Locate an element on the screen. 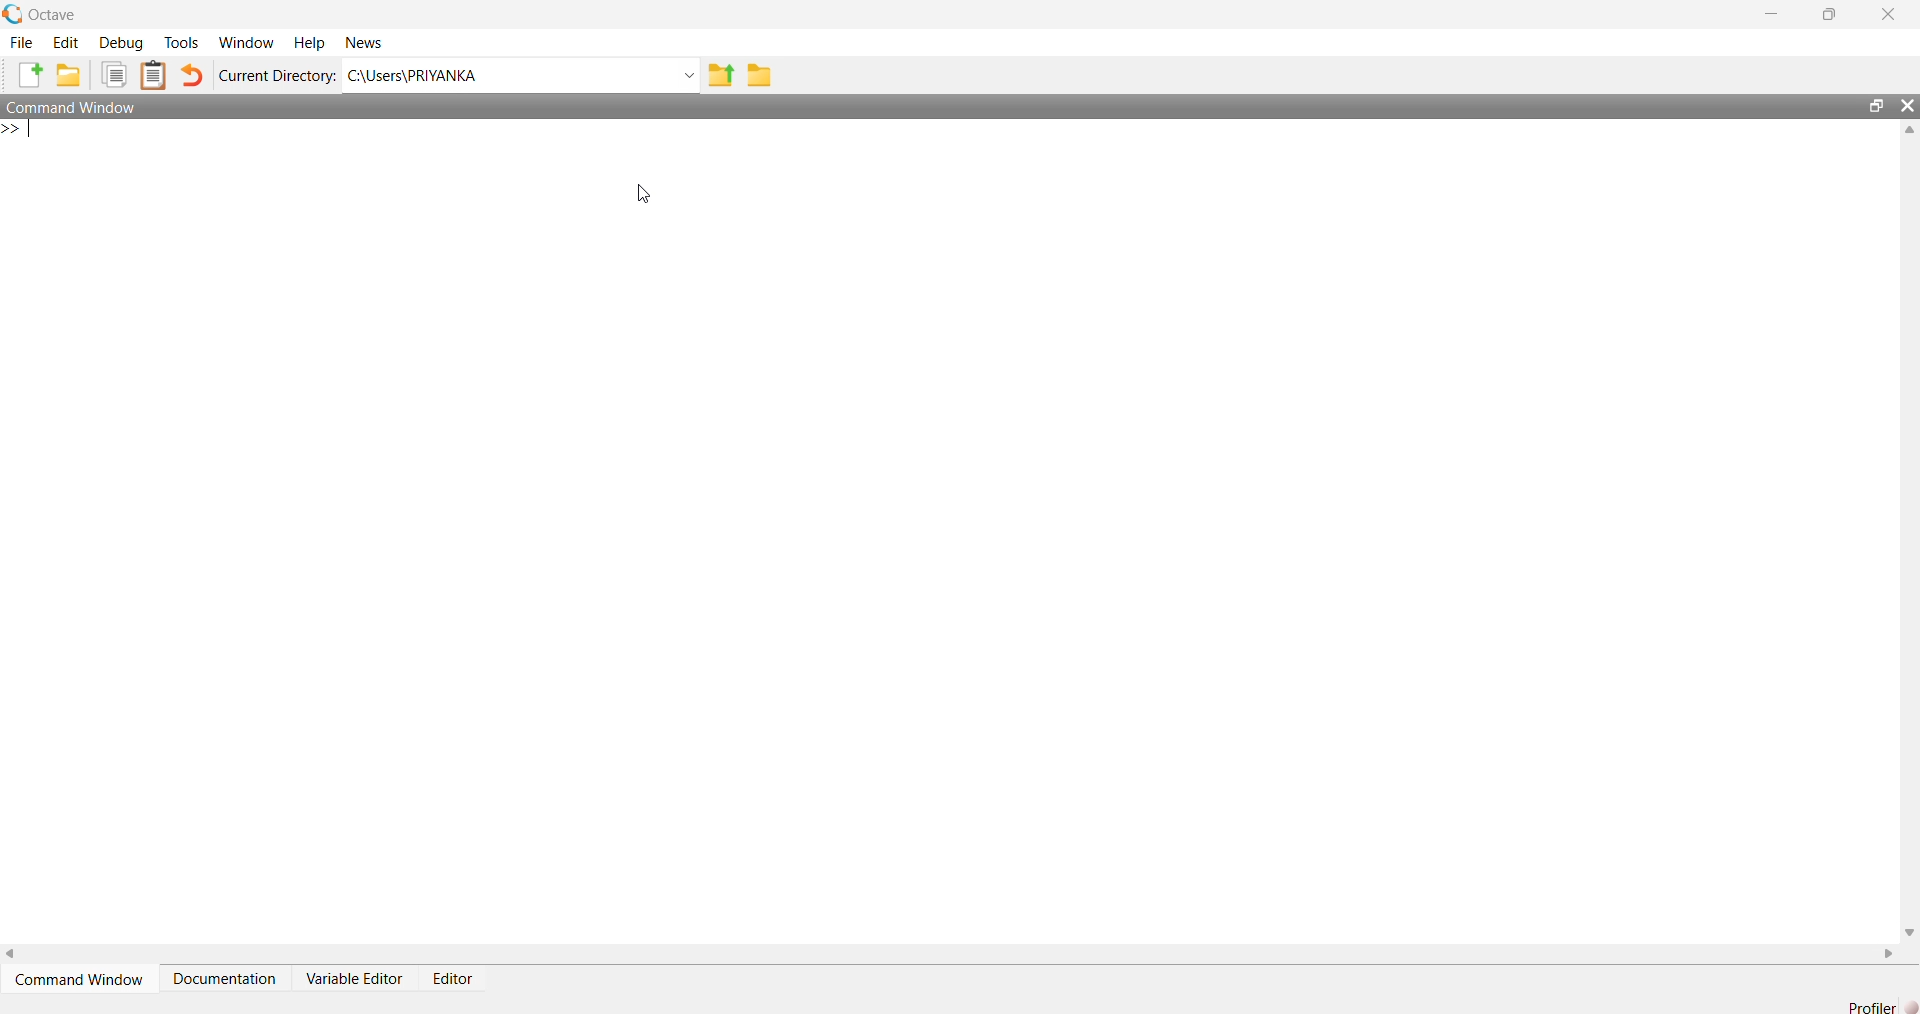 The image size is (1920, 1014). File is located at coordinates (23, 42).